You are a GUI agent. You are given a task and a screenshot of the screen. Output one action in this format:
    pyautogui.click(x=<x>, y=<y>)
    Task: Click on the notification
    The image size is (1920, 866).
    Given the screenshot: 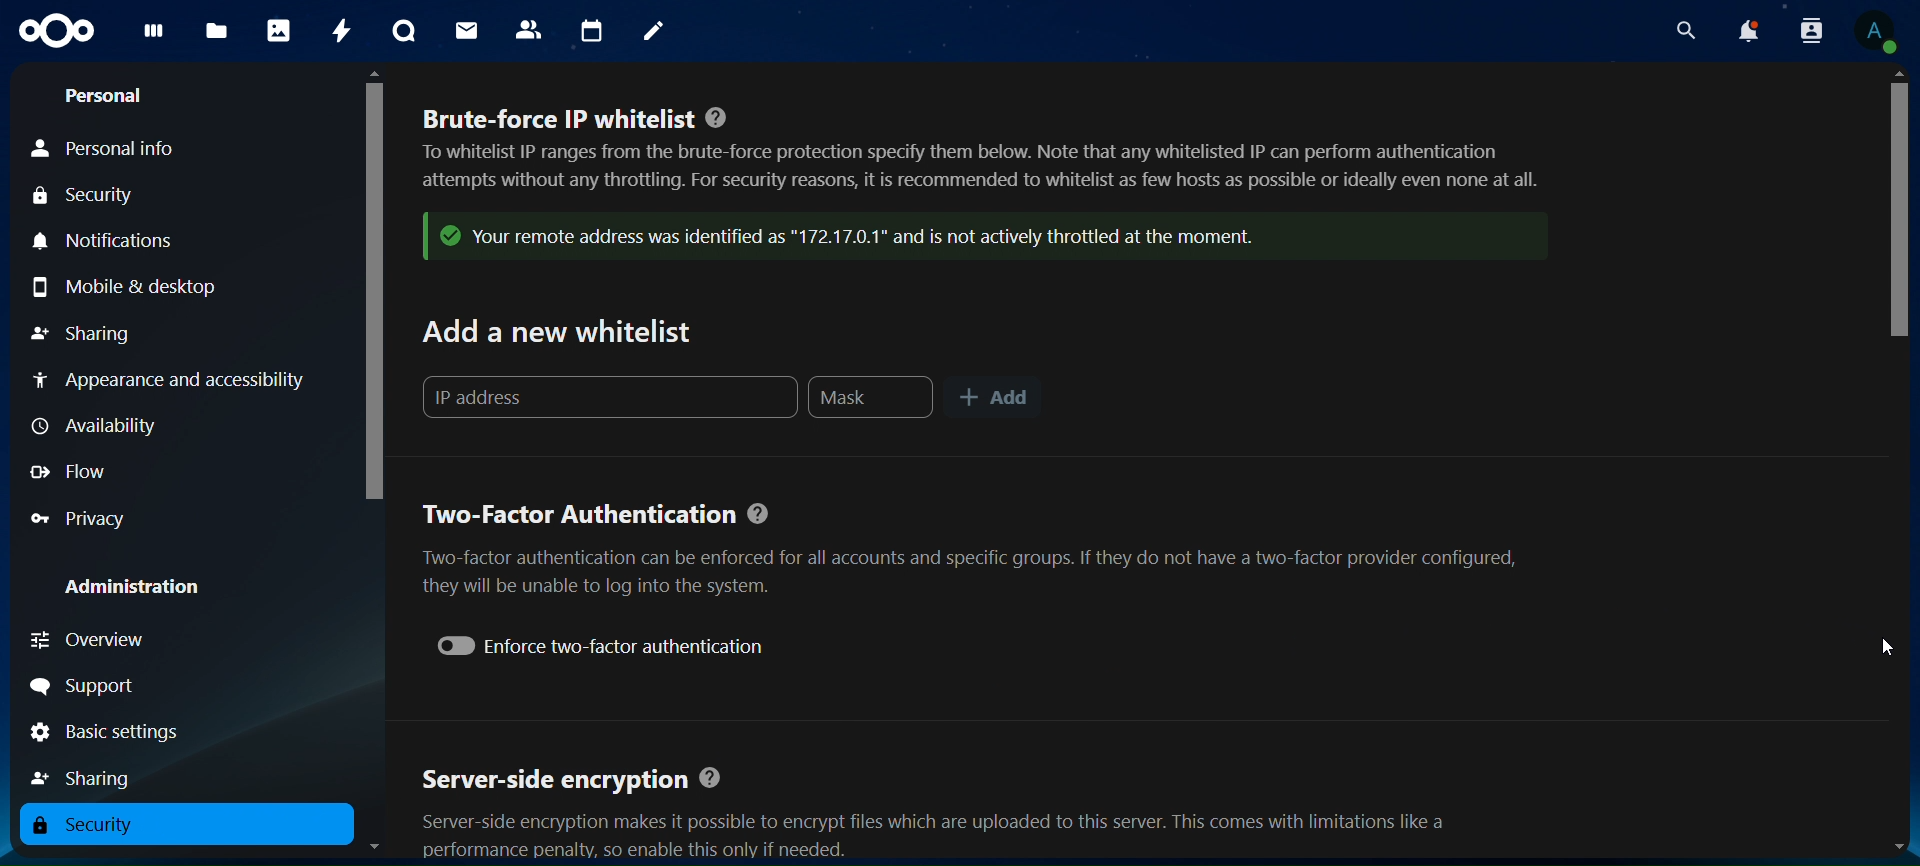 What is the action you would take?
    pyautogui.click(x=1807, y=30)
    